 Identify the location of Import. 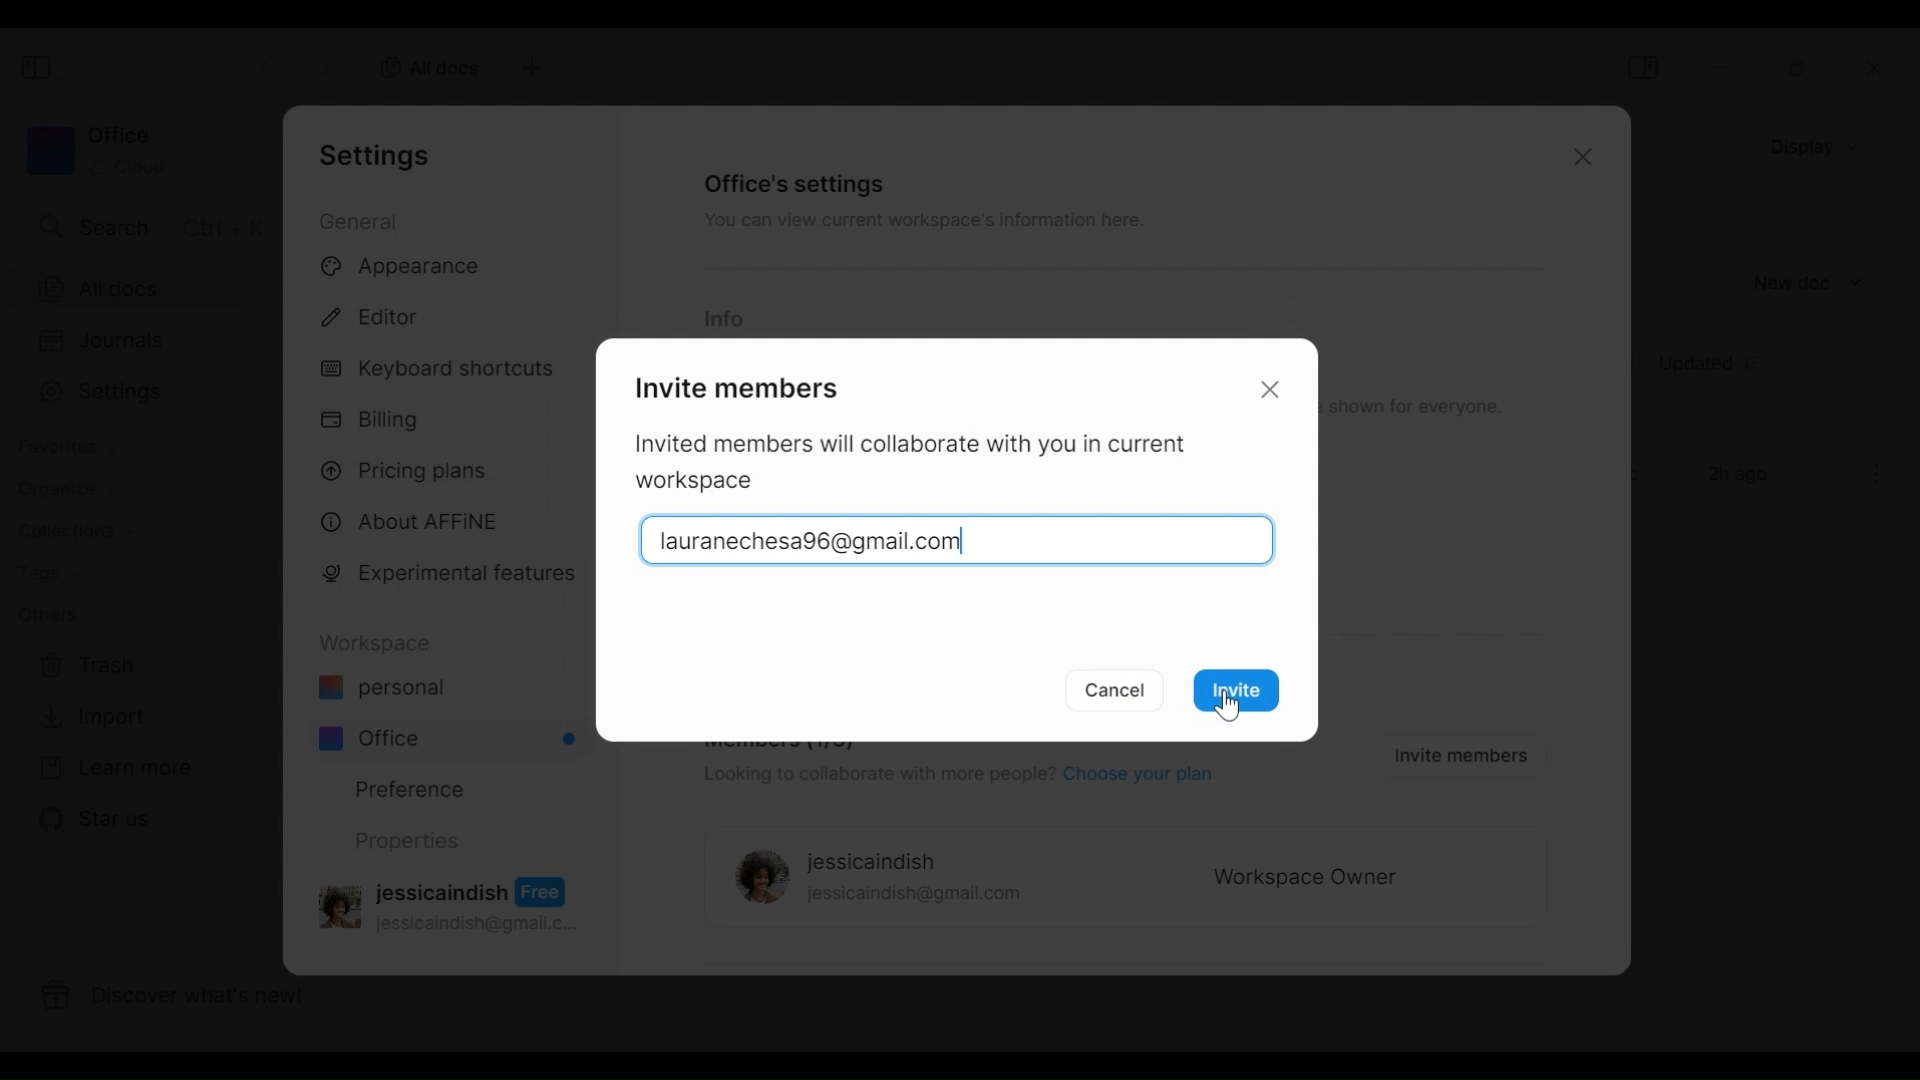
(89, 717).